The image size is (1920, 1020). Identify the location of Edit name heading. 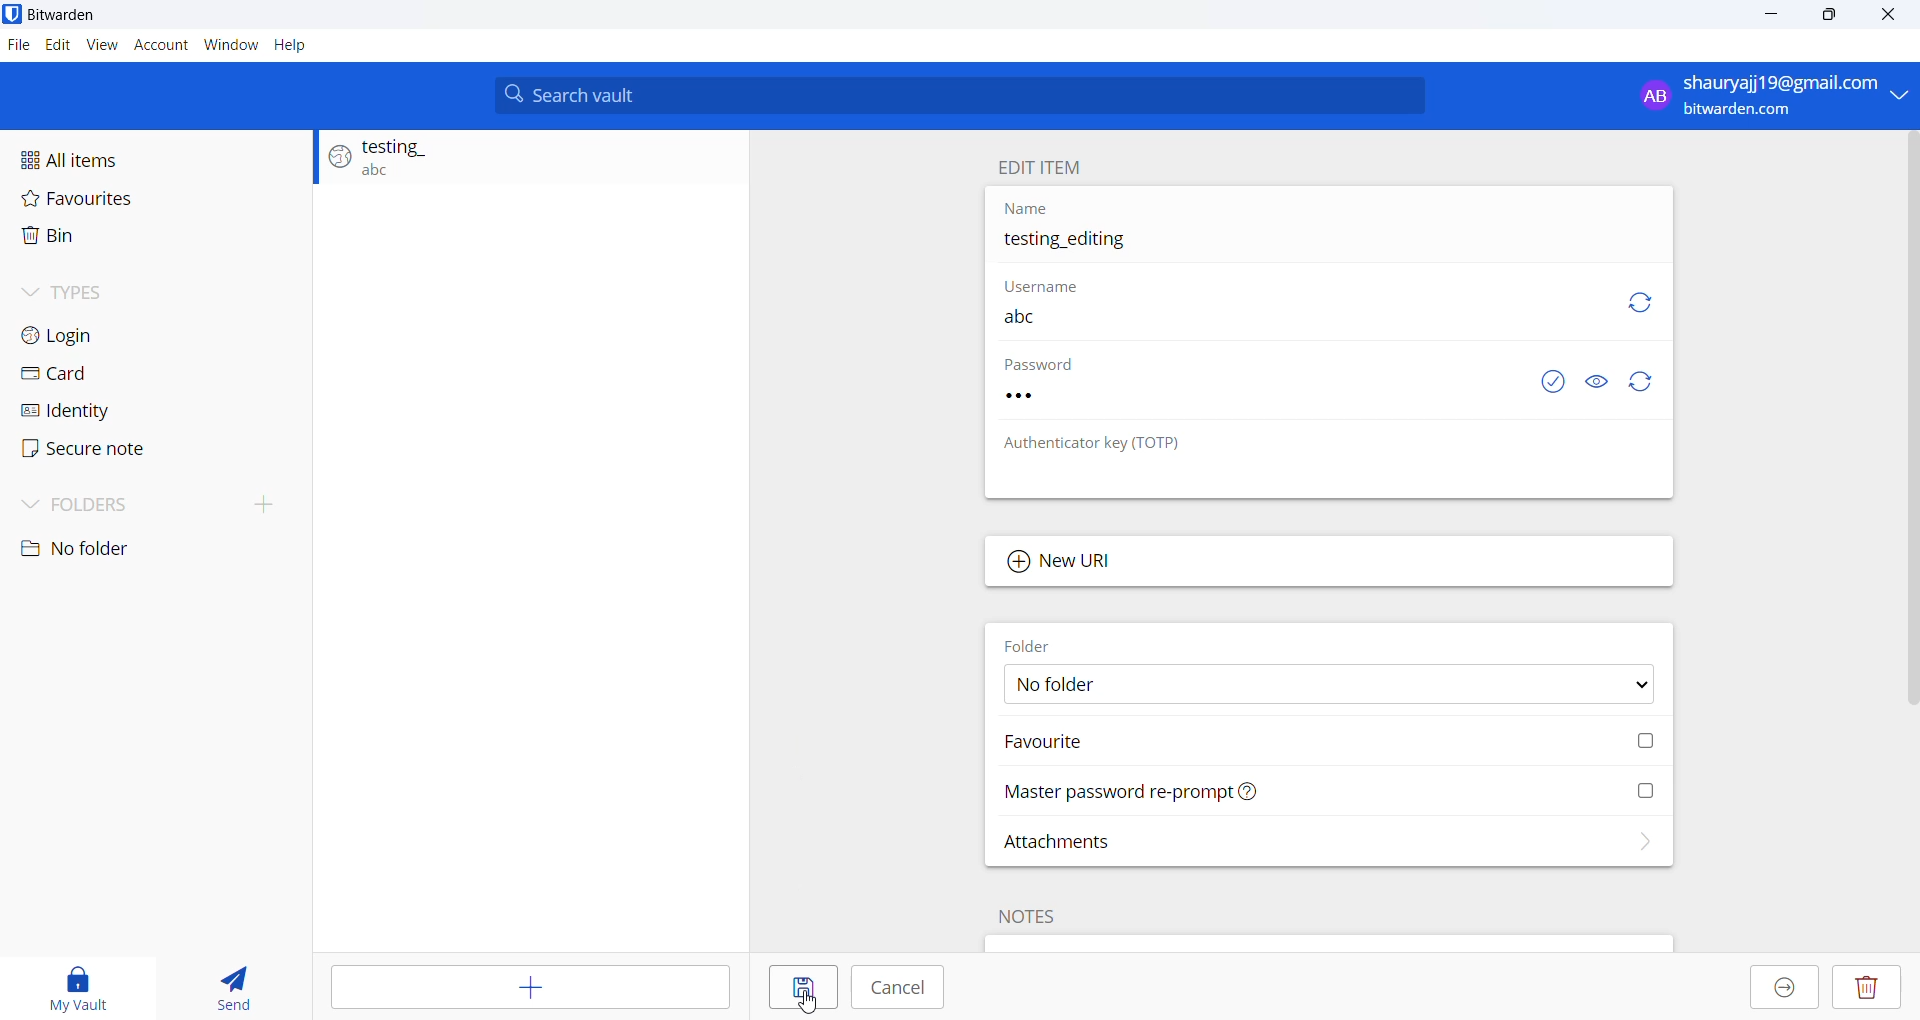
(1045, 168).